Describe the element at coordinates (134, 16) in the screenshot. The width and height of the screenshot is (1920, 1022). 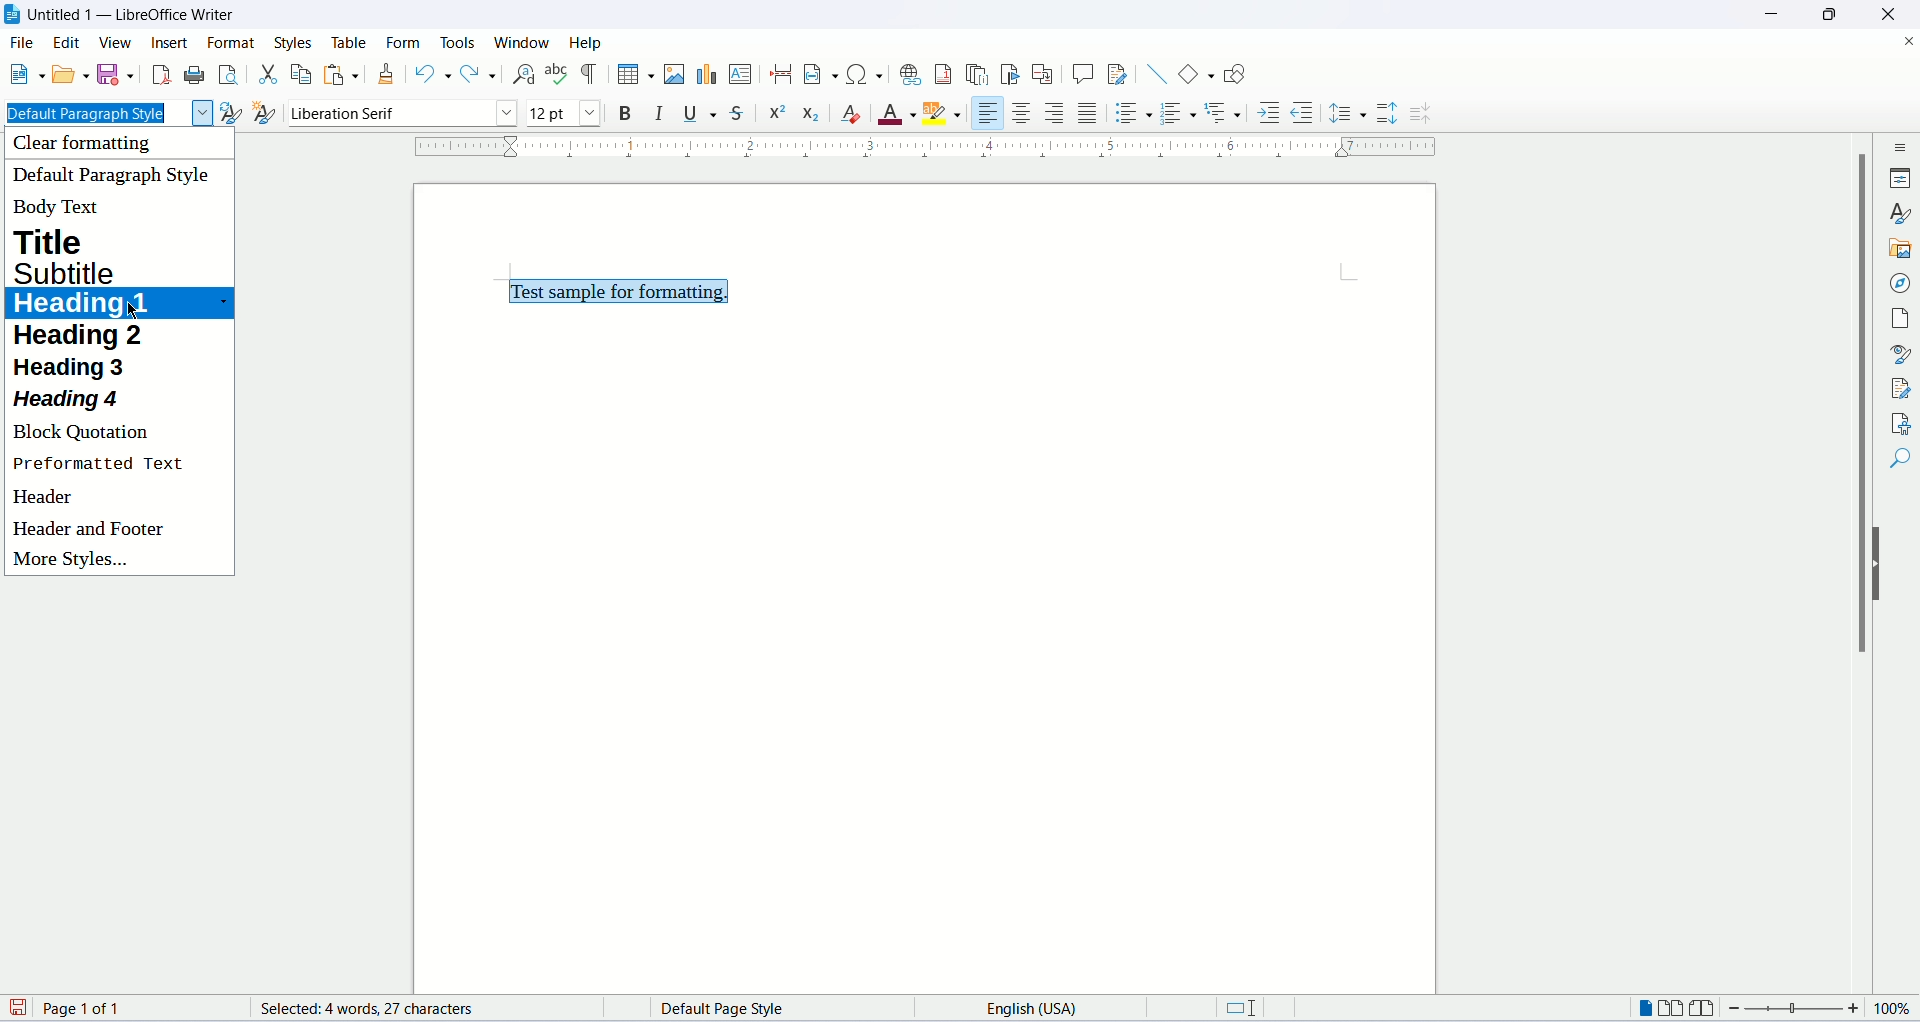
I see `title` at that location.